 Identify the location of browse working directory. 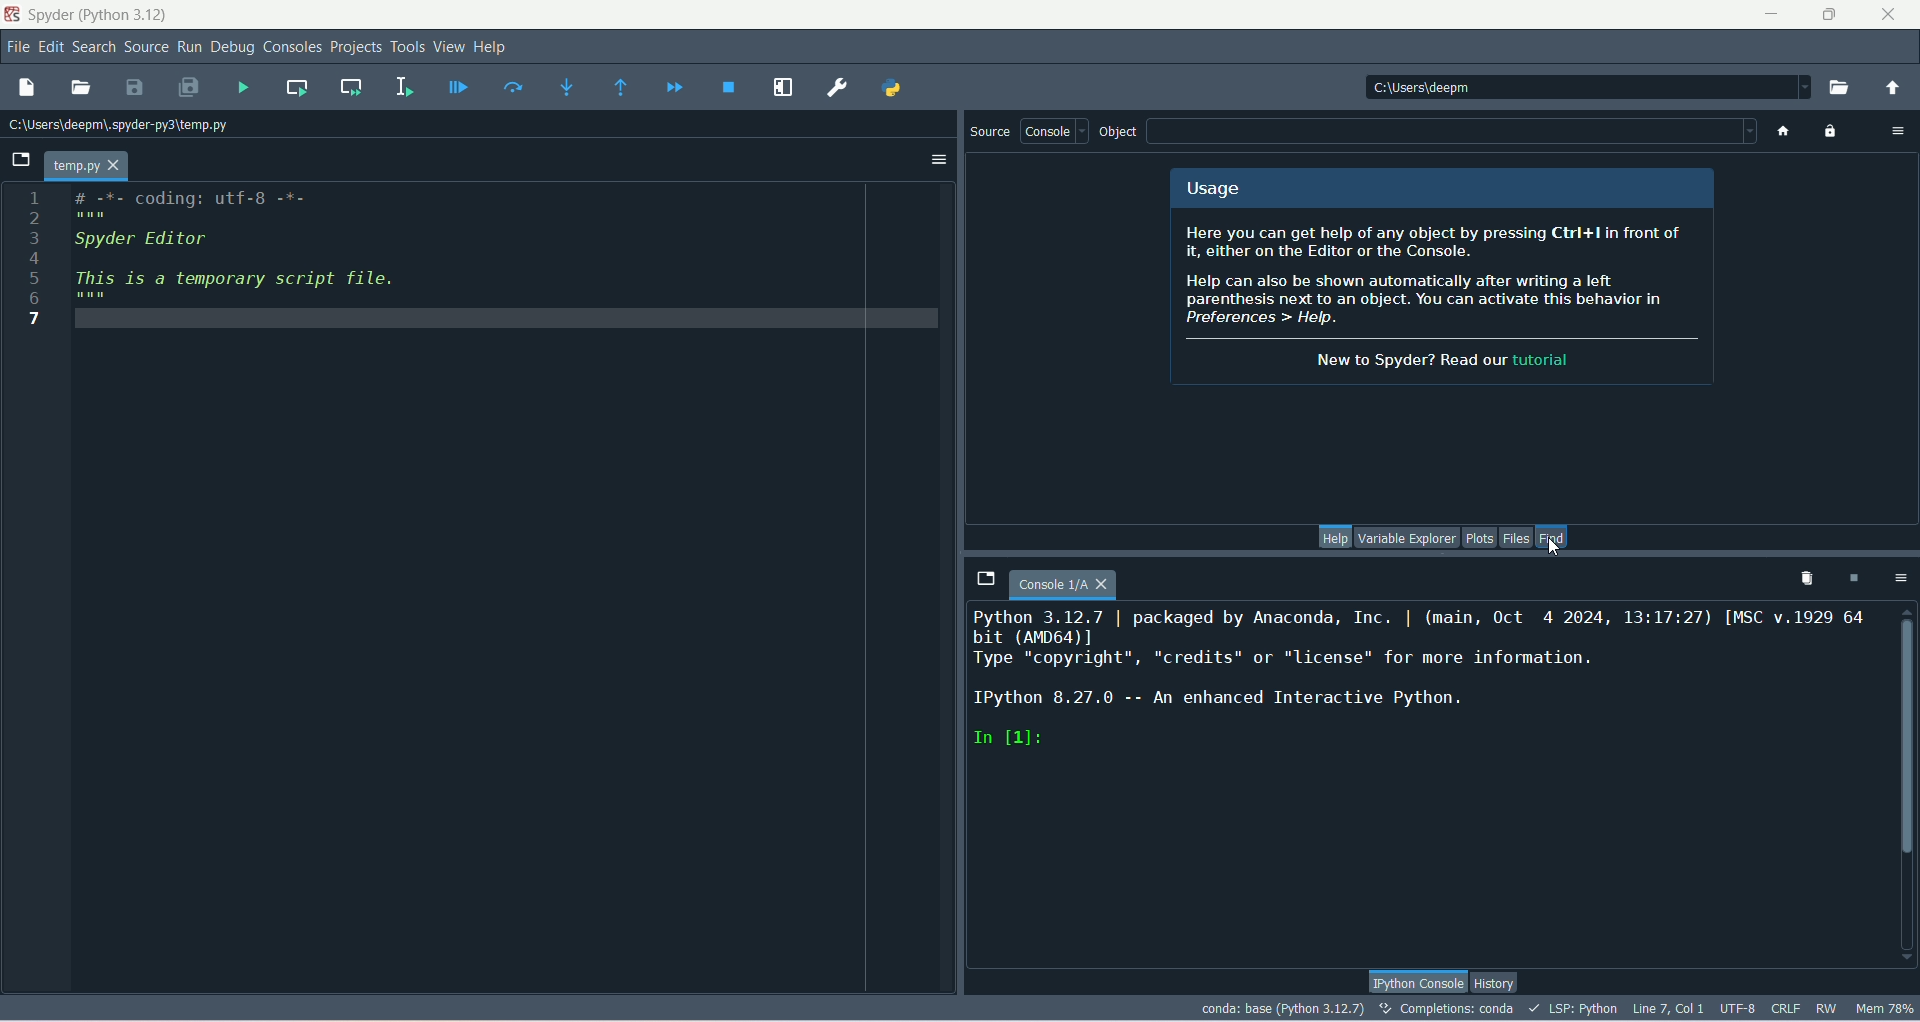
(1844, 91).